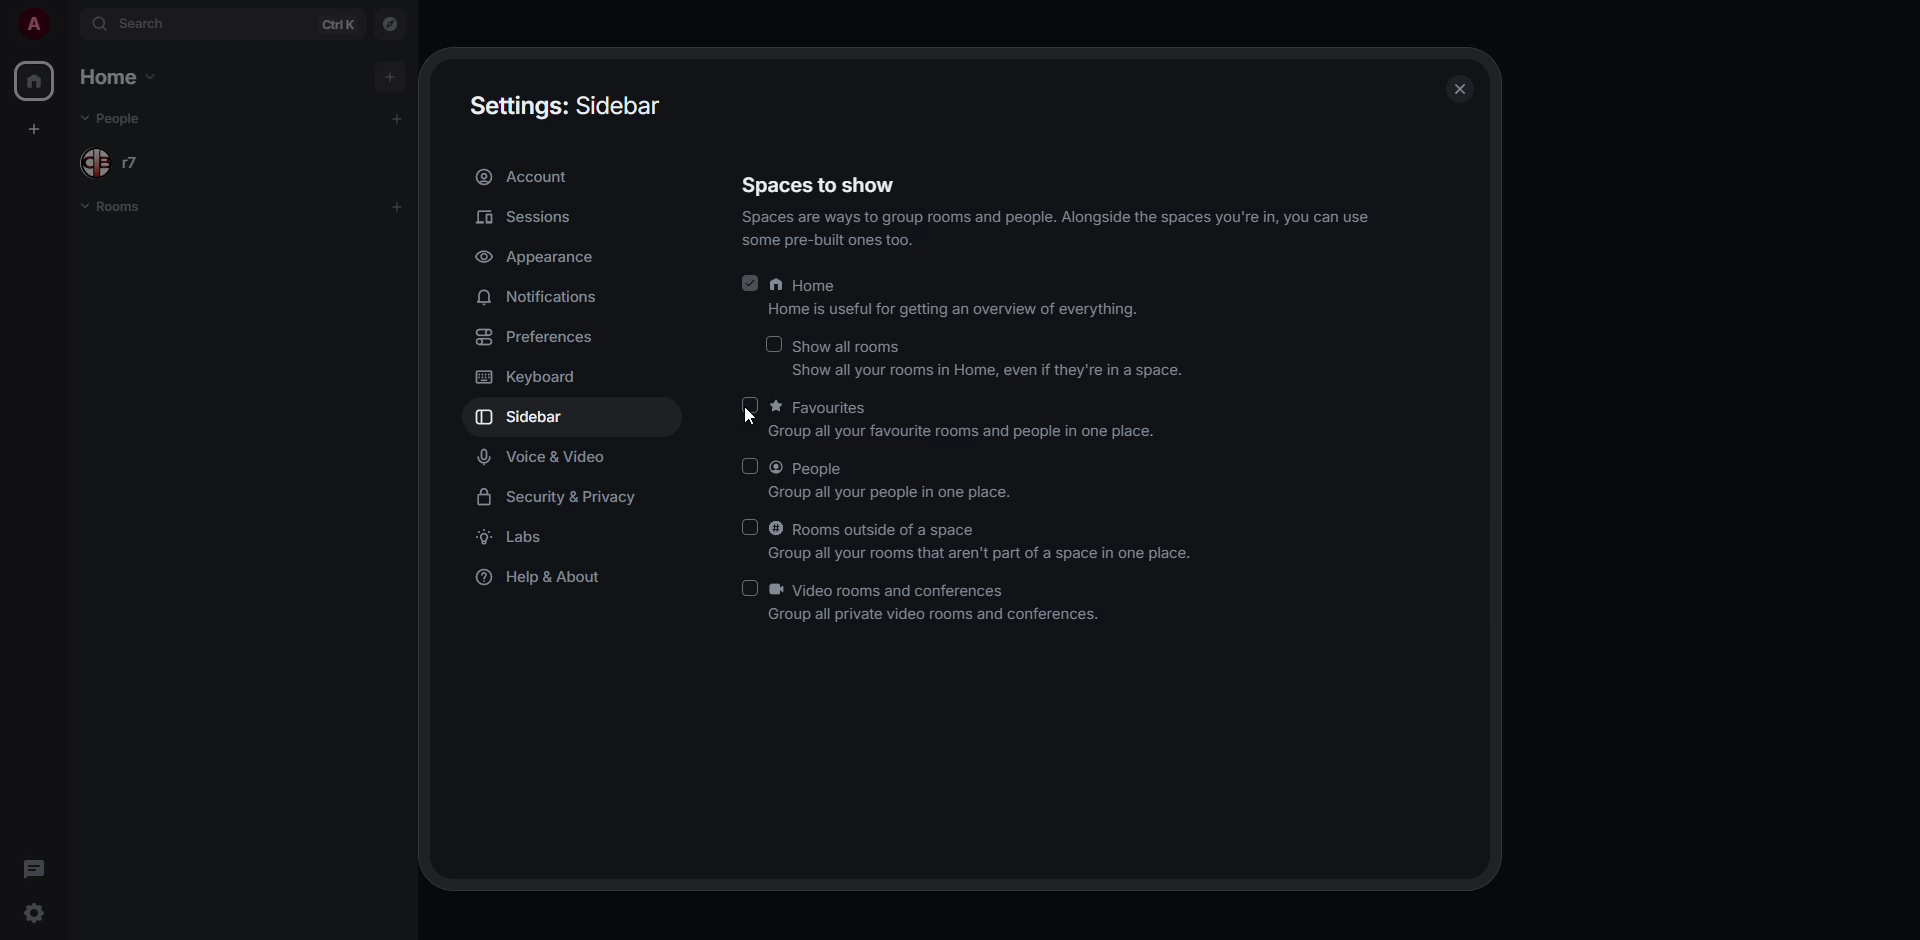 The image size is (1920, 940). Describe the element at coordinates (532, 378) in the screenshot. I see `keyboard` at that location.